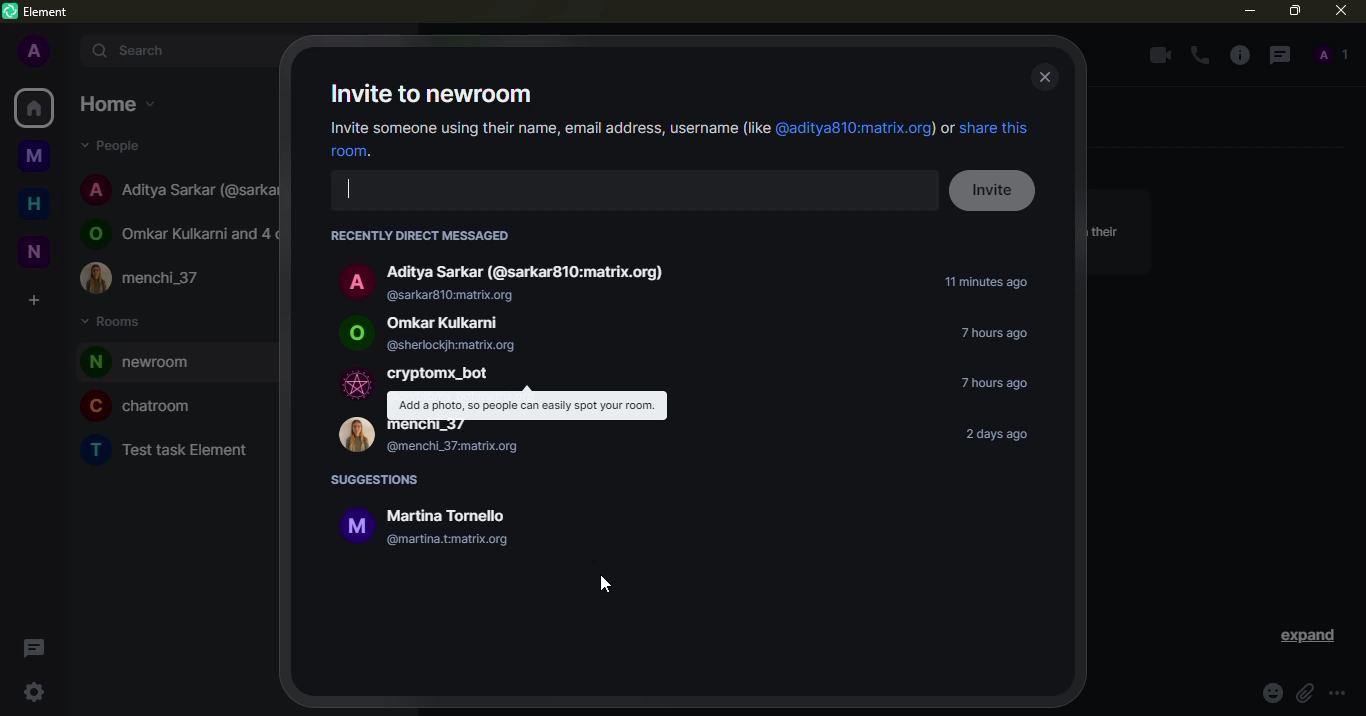 This screenshot has width=1366, height=716. Describe the element at coordinates (466, 528) in the screenshot. I see `i Martina Tornello
@martina.tmatrix.org` at that location.